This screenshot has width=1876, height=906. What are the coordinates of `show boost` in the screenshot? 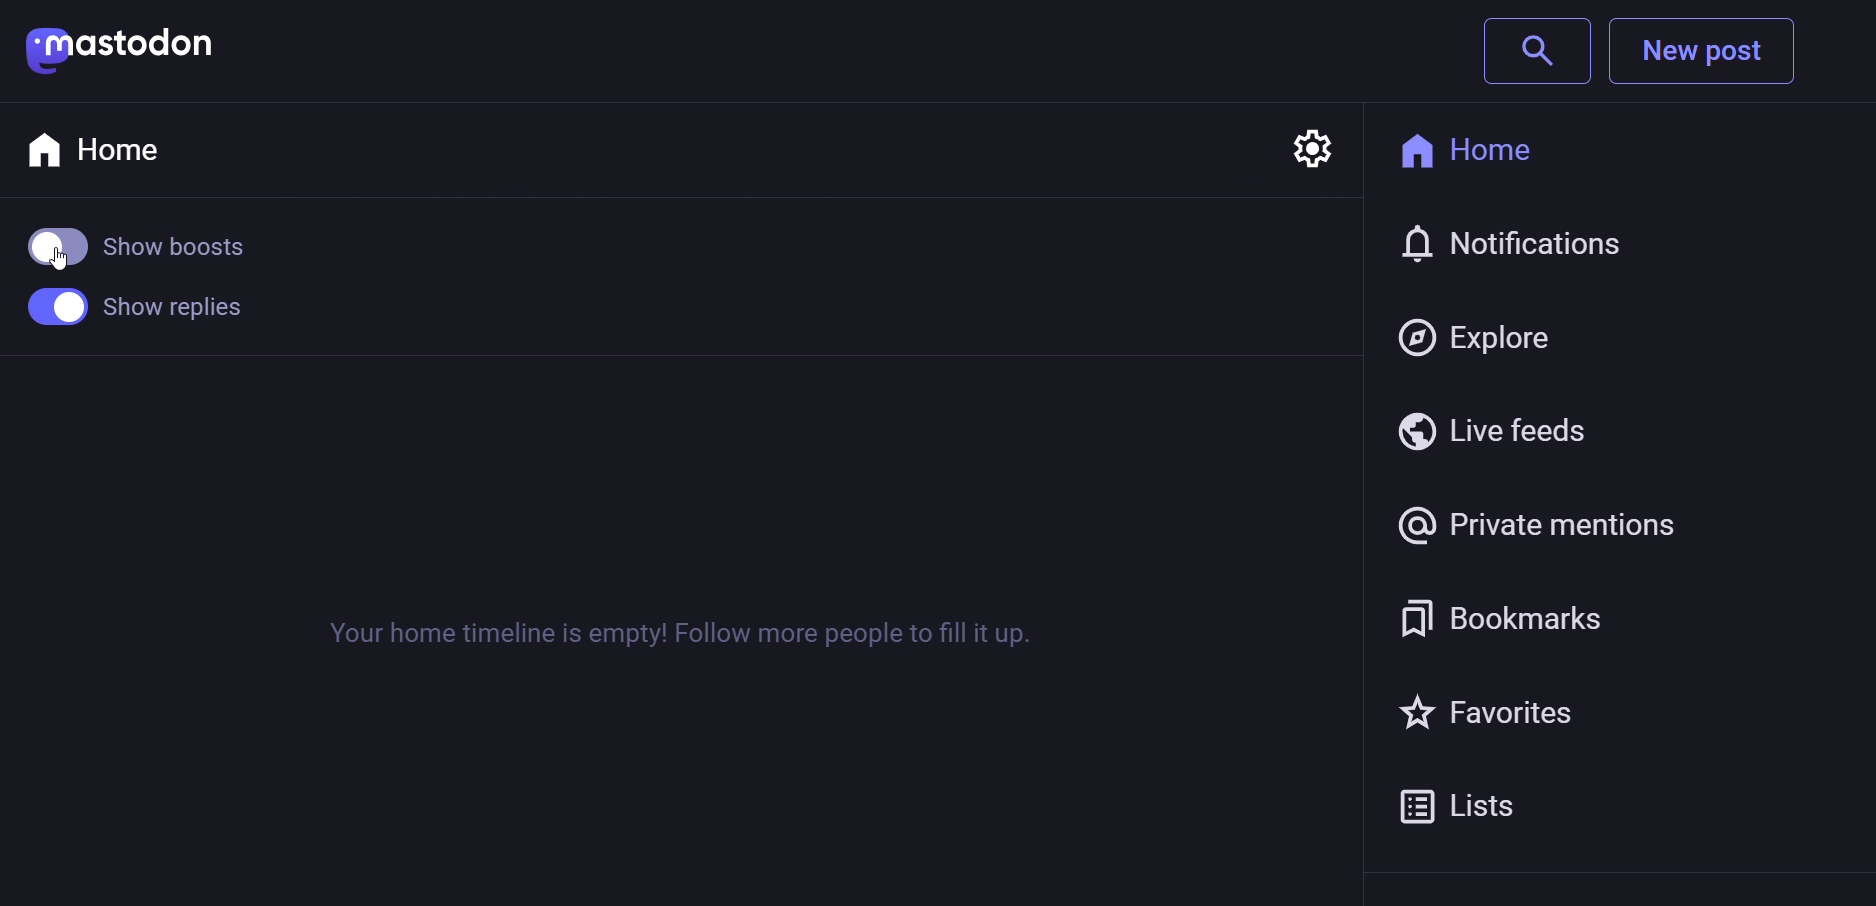 It's located at (143, 252).